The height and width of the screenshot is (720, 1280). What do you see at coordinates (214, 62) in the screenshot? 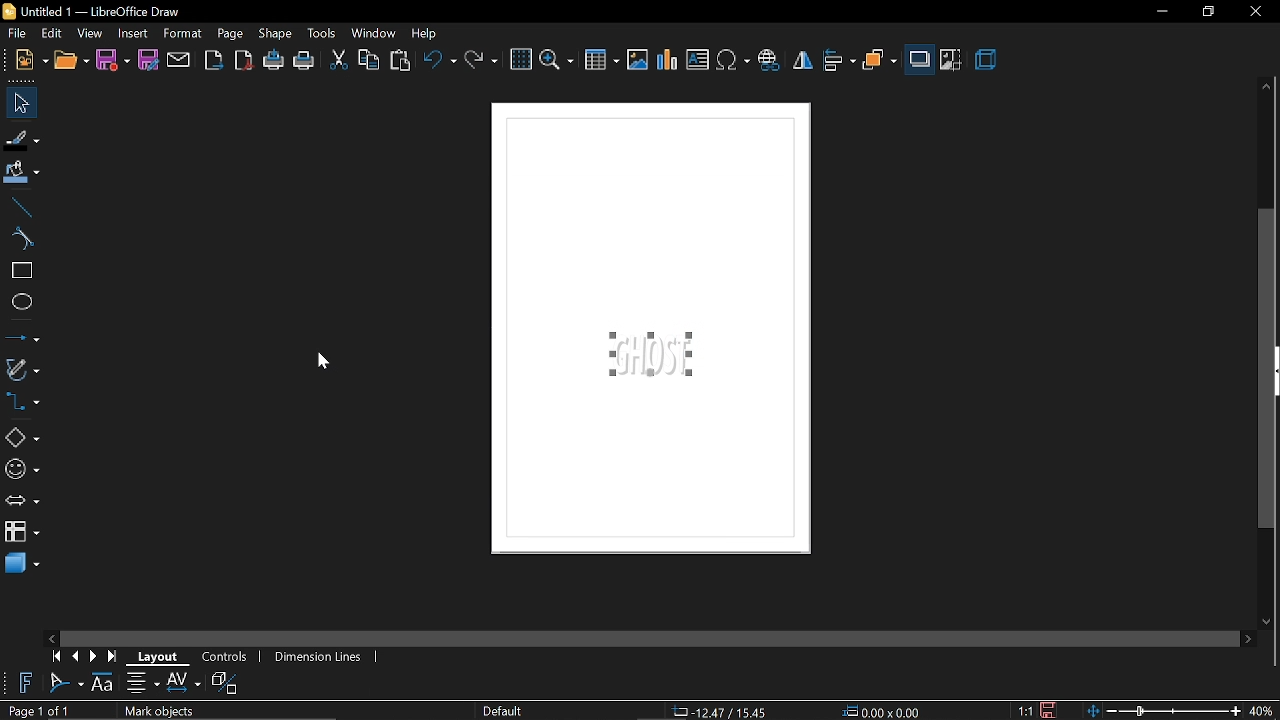
I see `export` at bounding box center [214, 62].